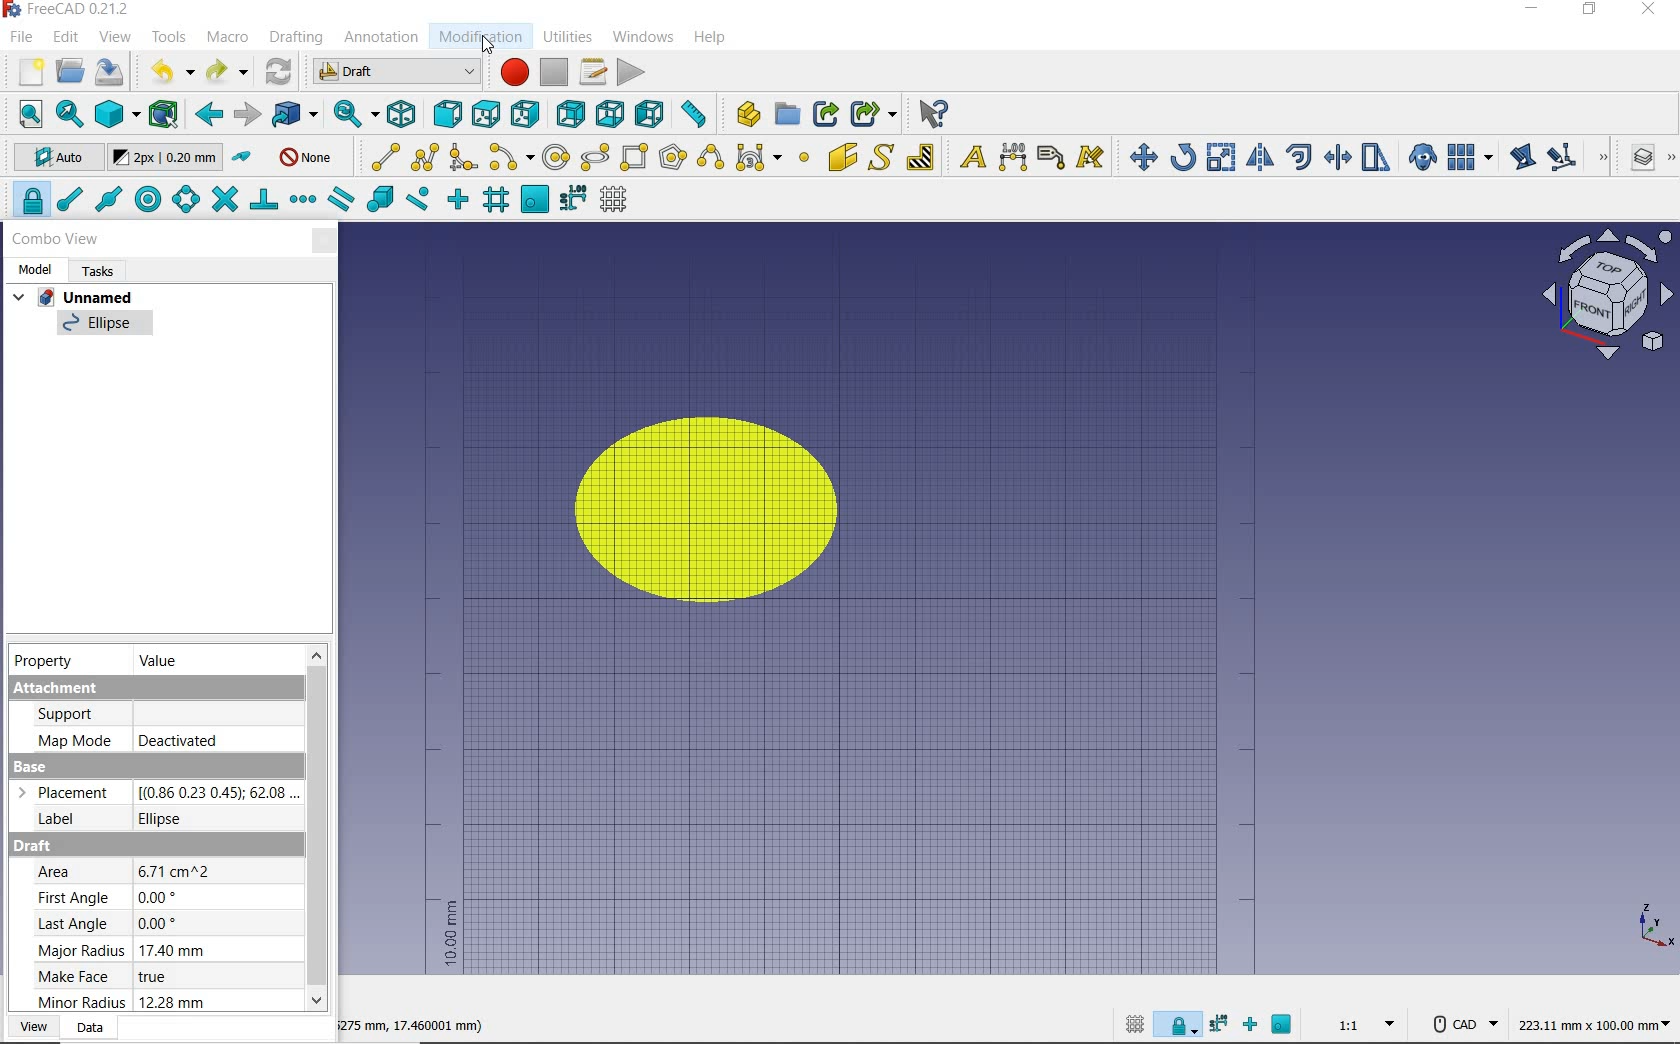 The height and width of the screenshot is (1044, 1680). Describe the element at coordinates (805, 157) in the screenshot. I see `point` at that location.